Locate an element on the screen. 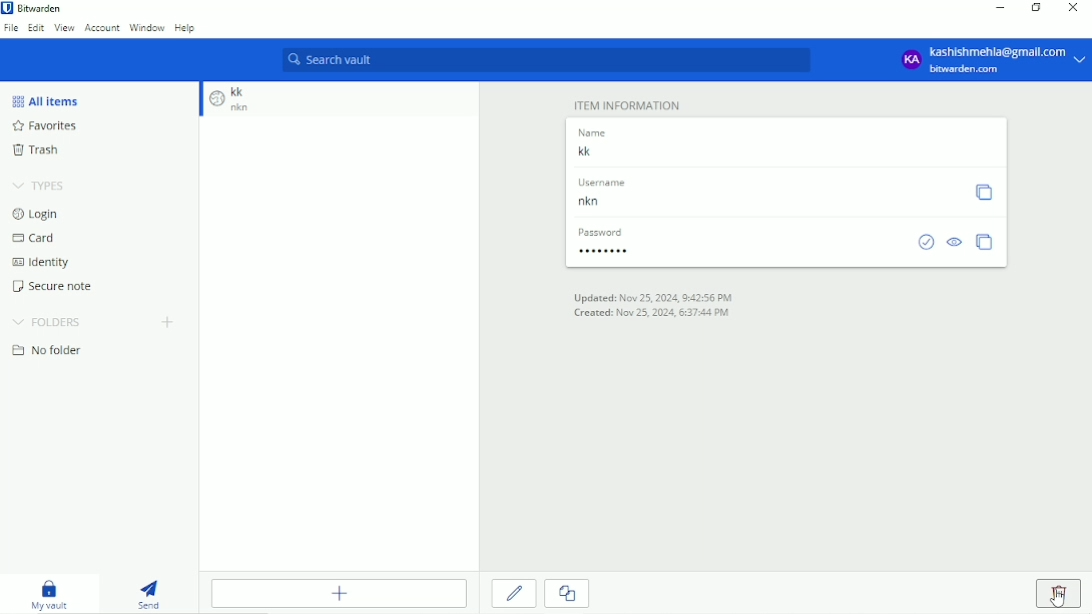 This screenshot has height=614, width=1092. Password is located at coordinates (736, 250).